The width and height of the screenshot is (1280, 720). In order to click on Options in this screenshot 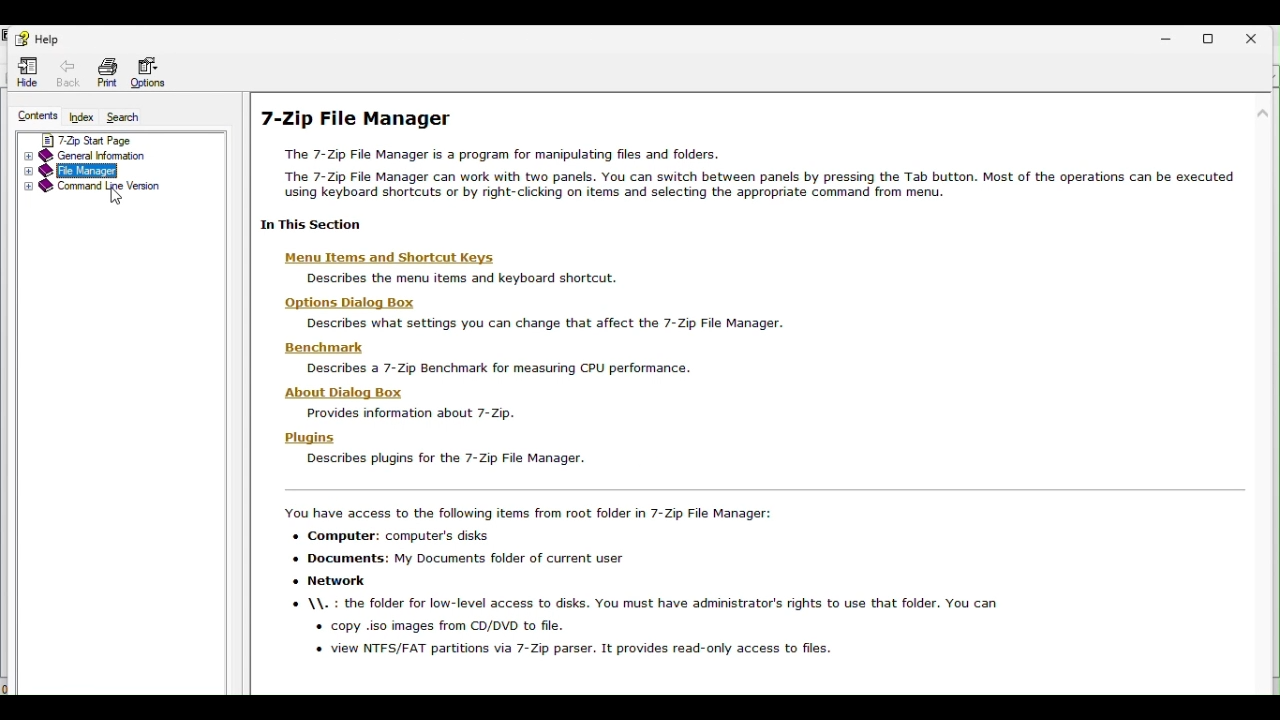, I will do `click(147, 73)`.